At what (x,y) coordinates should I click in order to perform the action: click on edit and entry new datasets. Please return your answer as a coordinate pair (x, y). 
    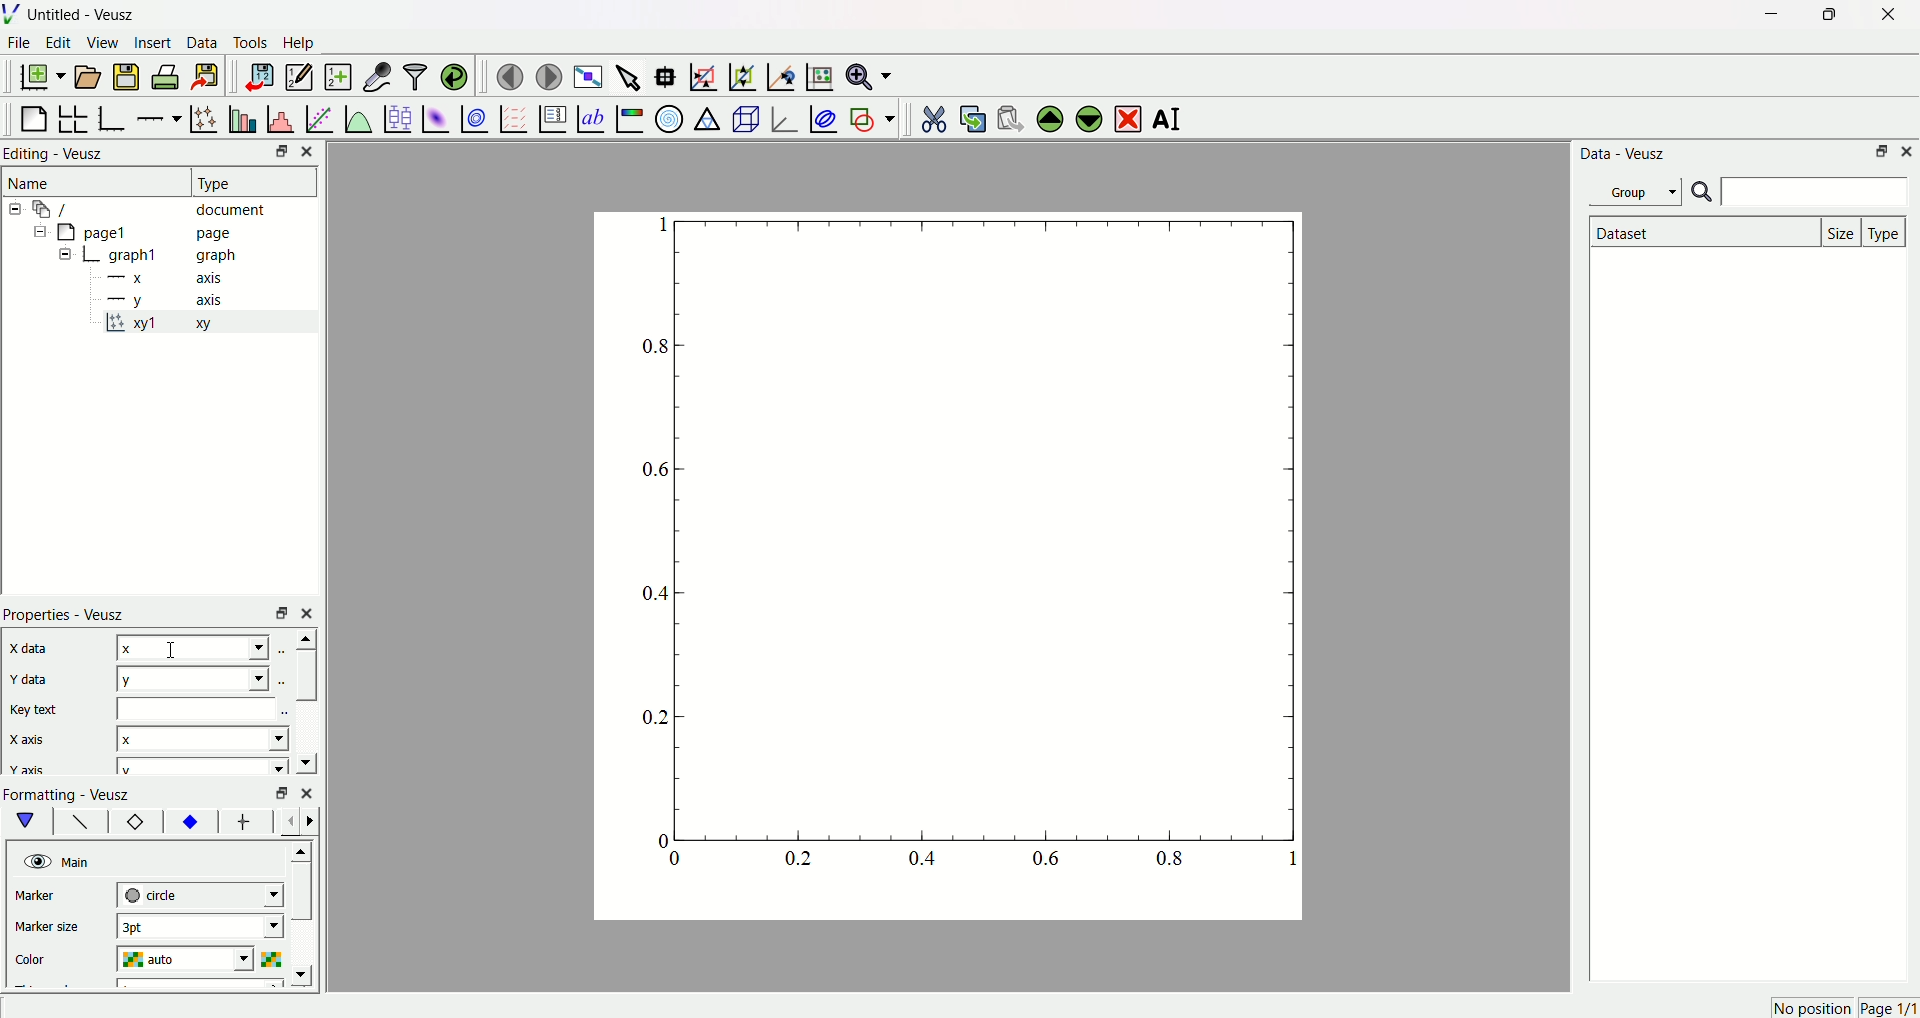
    Looking at the image, I should click on (298, 79).